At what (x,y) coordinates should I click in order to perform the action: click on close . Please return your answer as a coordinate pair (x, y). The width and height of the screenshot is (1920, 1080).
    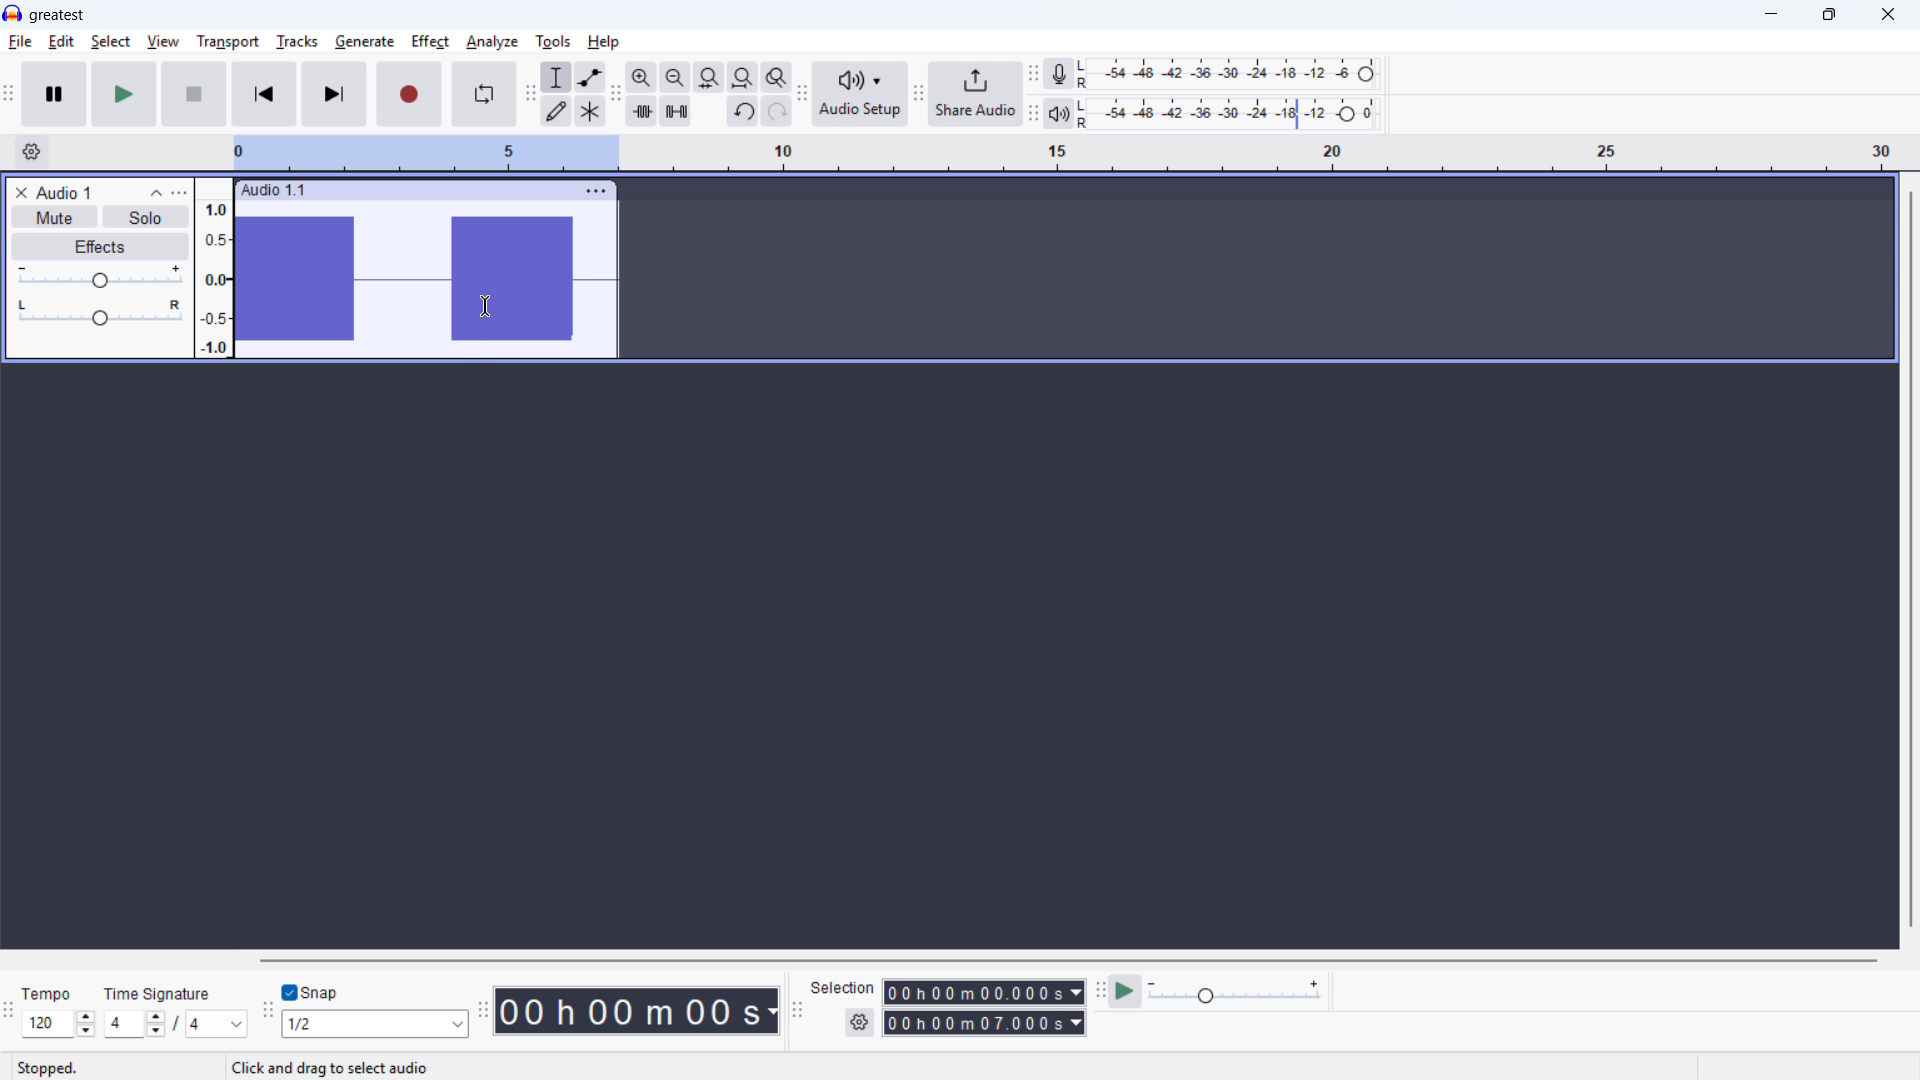
    Looking at the image, I should click on (1887, 15).